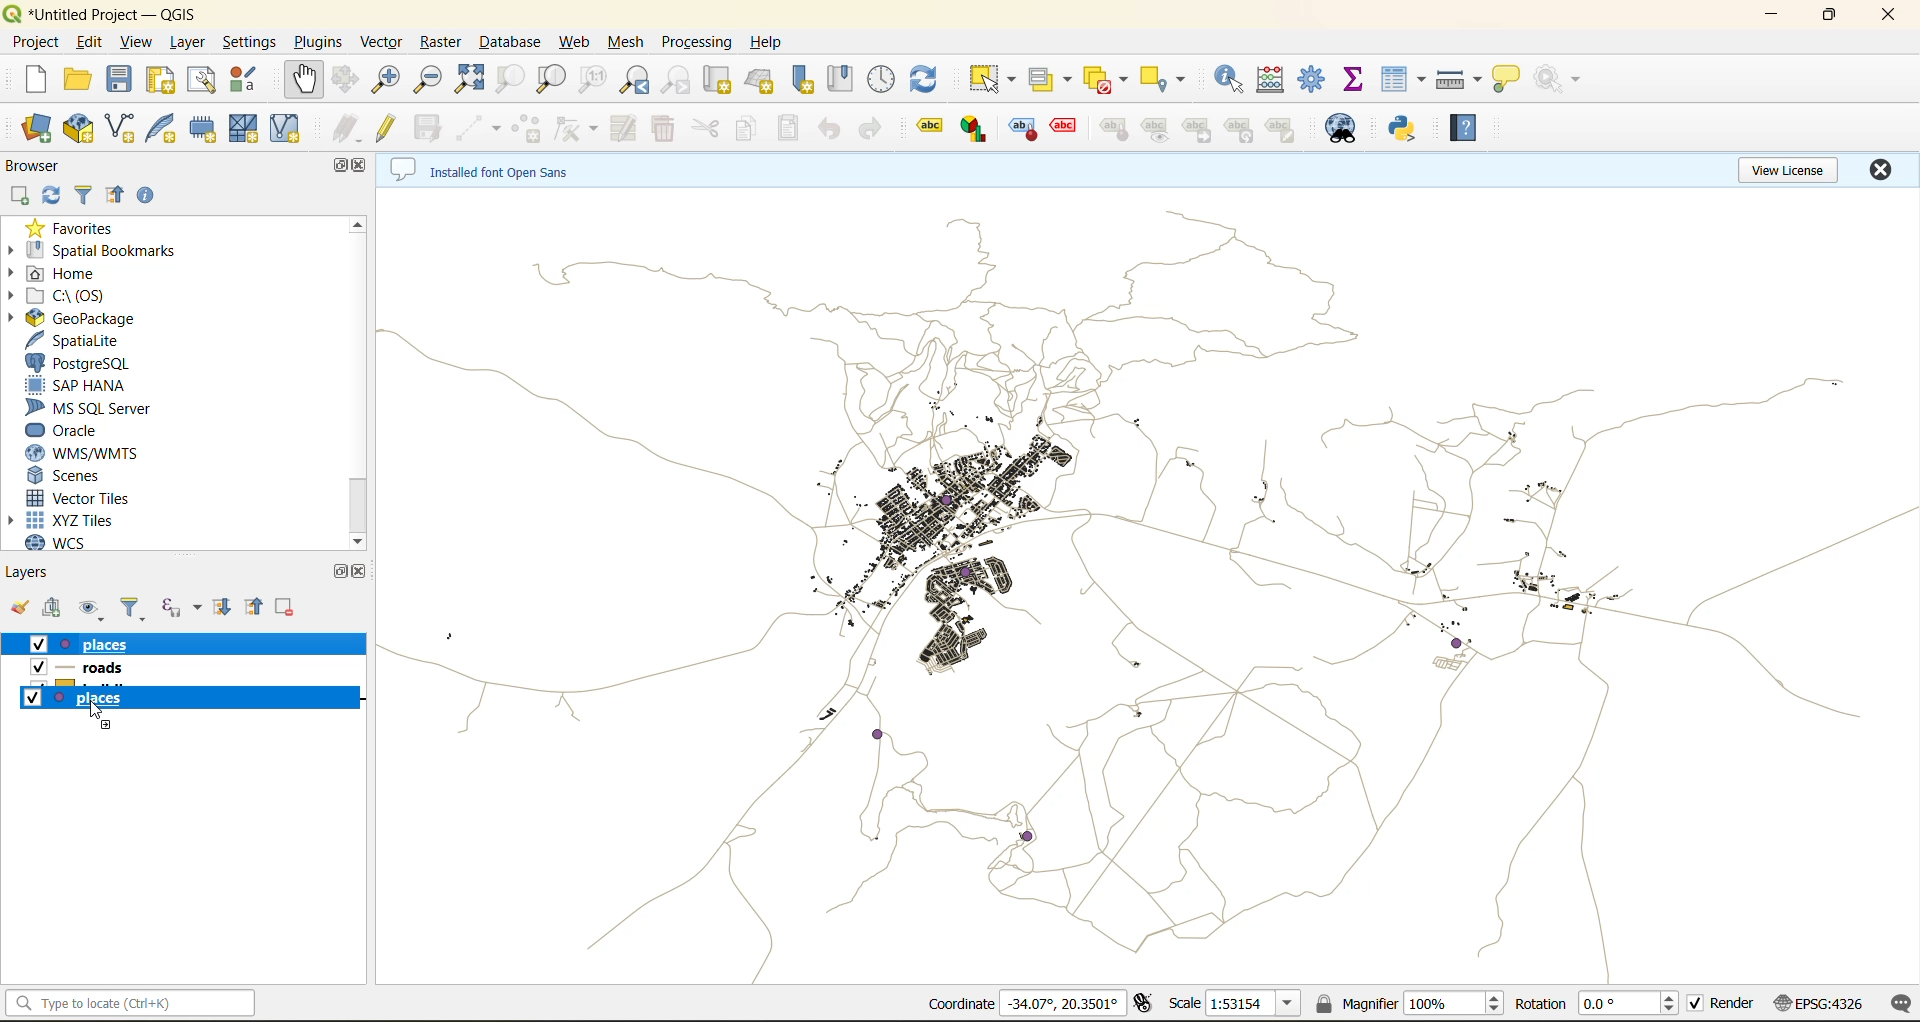 This screenshot has height=1022, width=1920. I want to click on open, so click(22, 609).